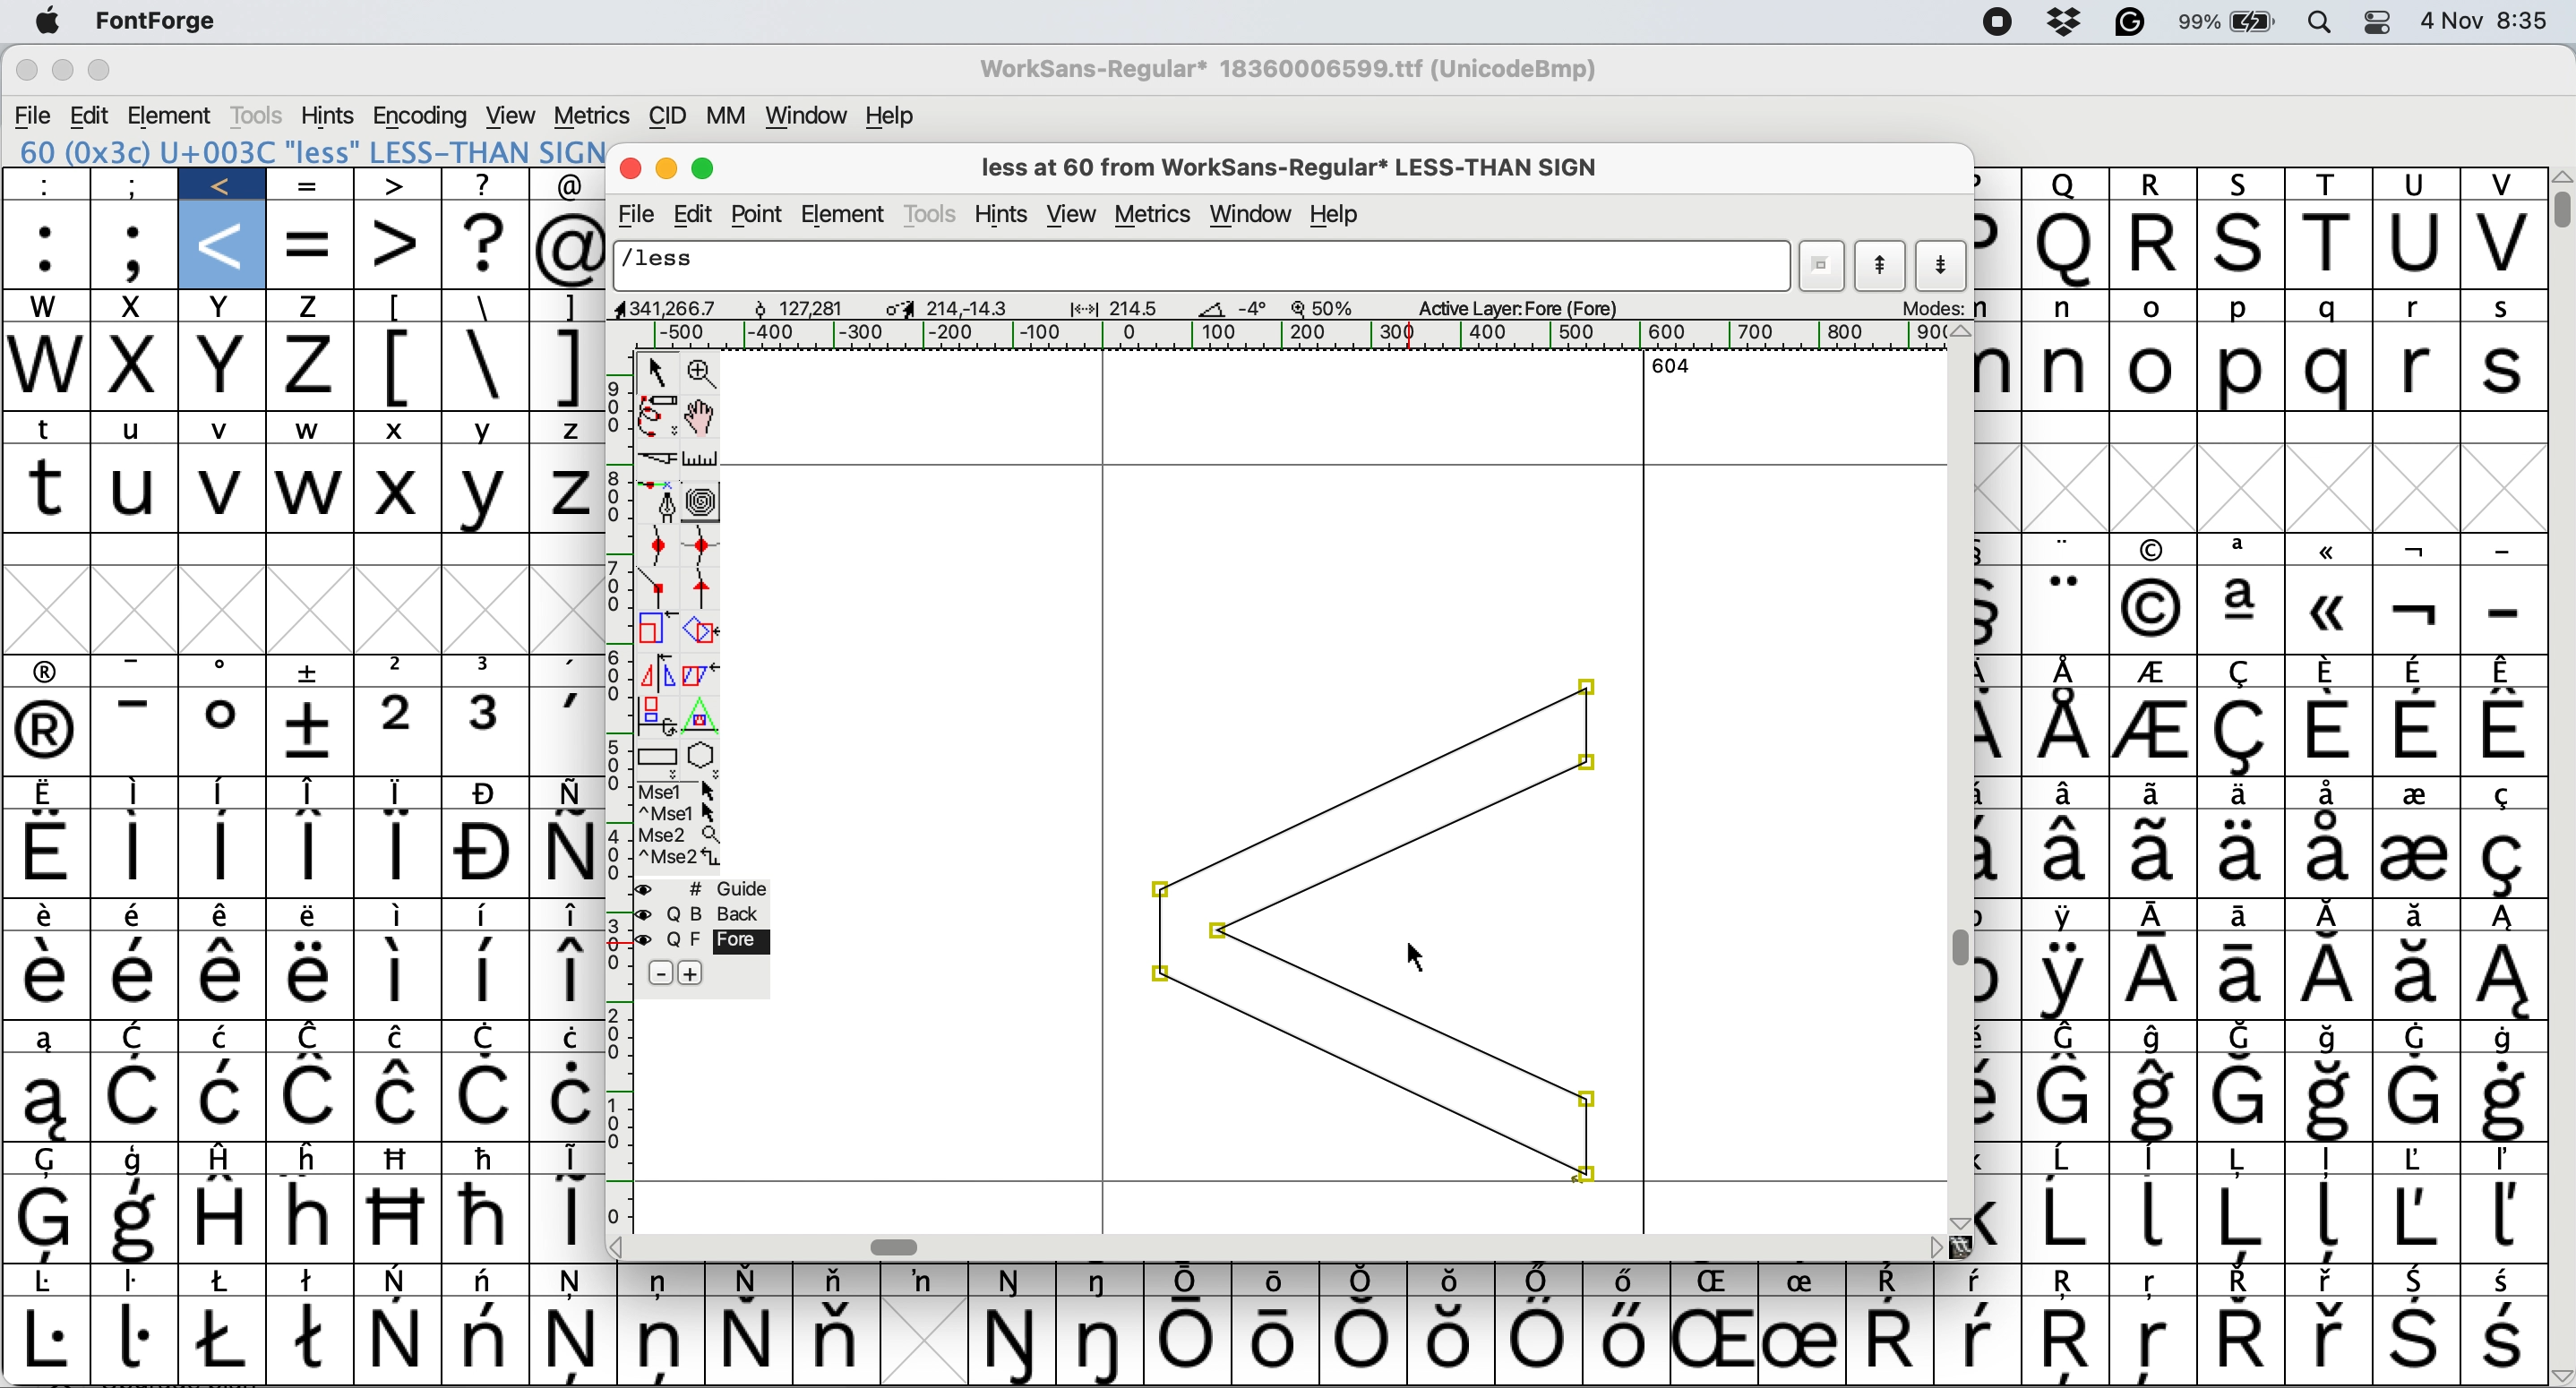 Image resolution: width=2576 pixels, height=1388 pixels. I want to click on Symbol, so click(2504, 670).